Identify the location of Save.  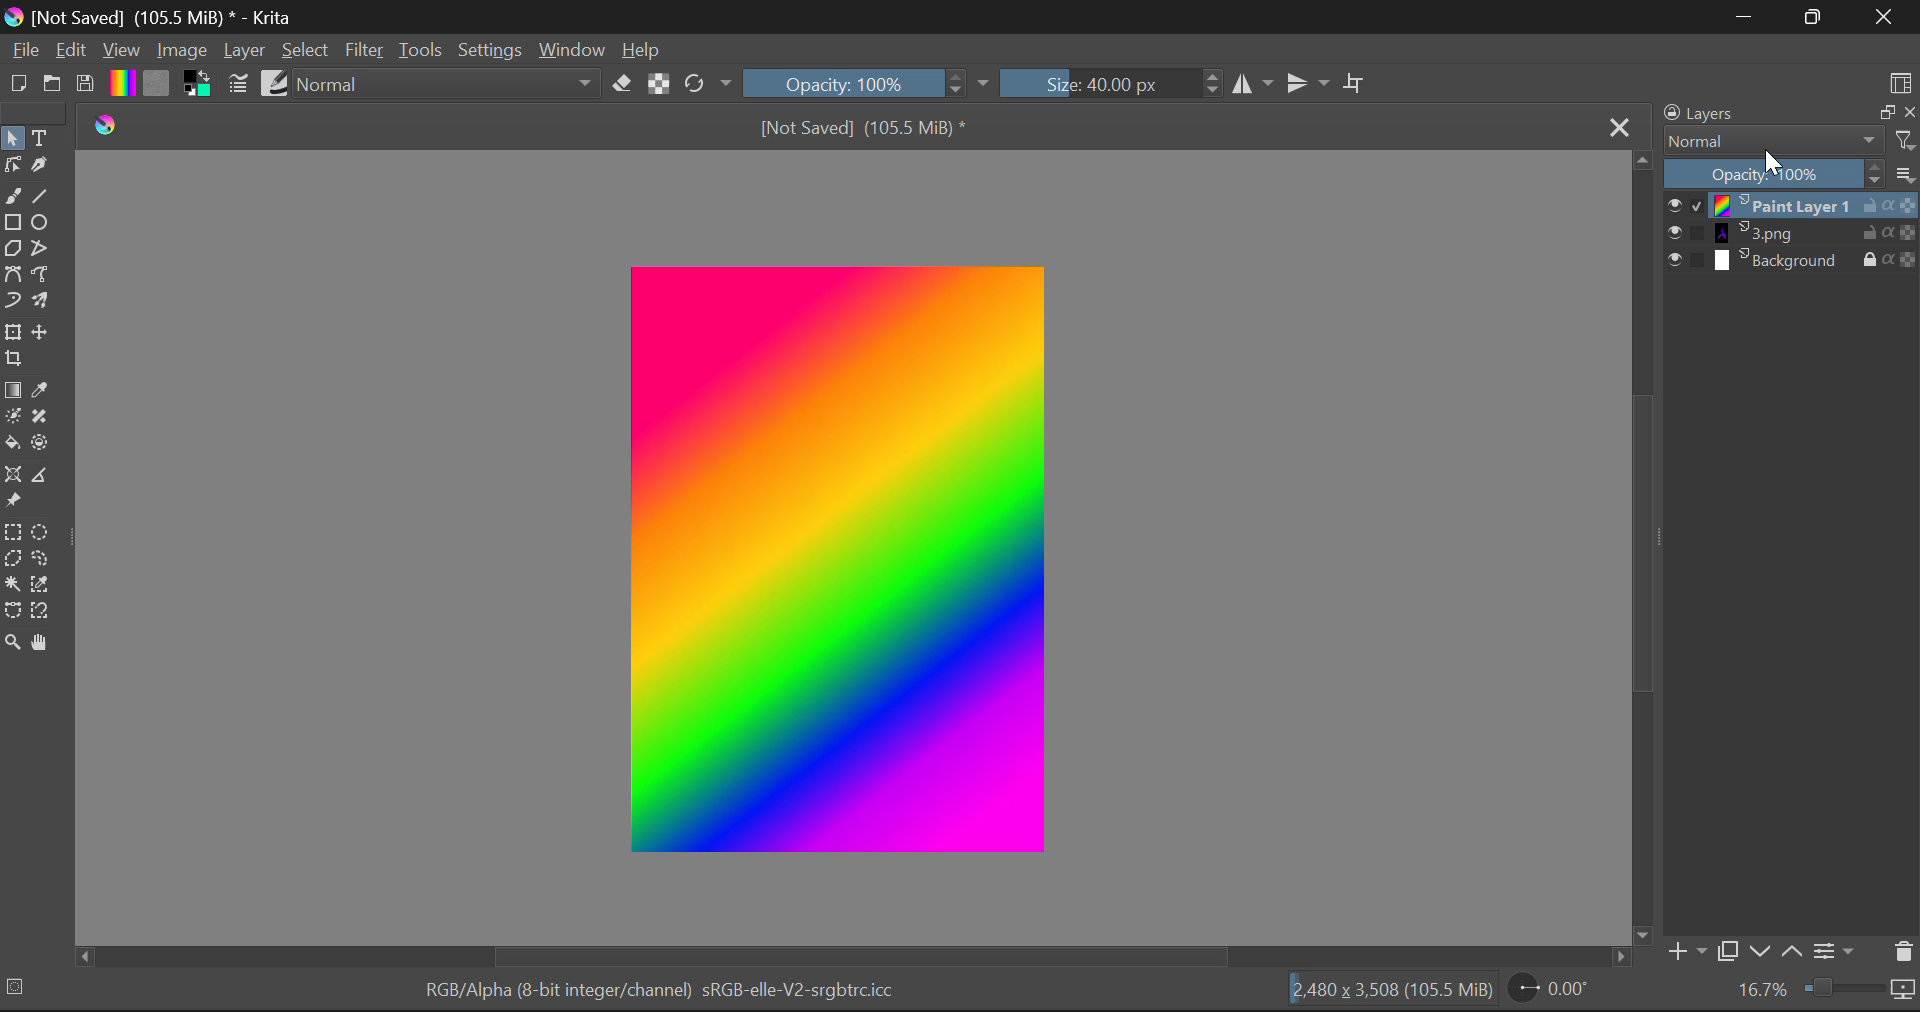
(86, 86).